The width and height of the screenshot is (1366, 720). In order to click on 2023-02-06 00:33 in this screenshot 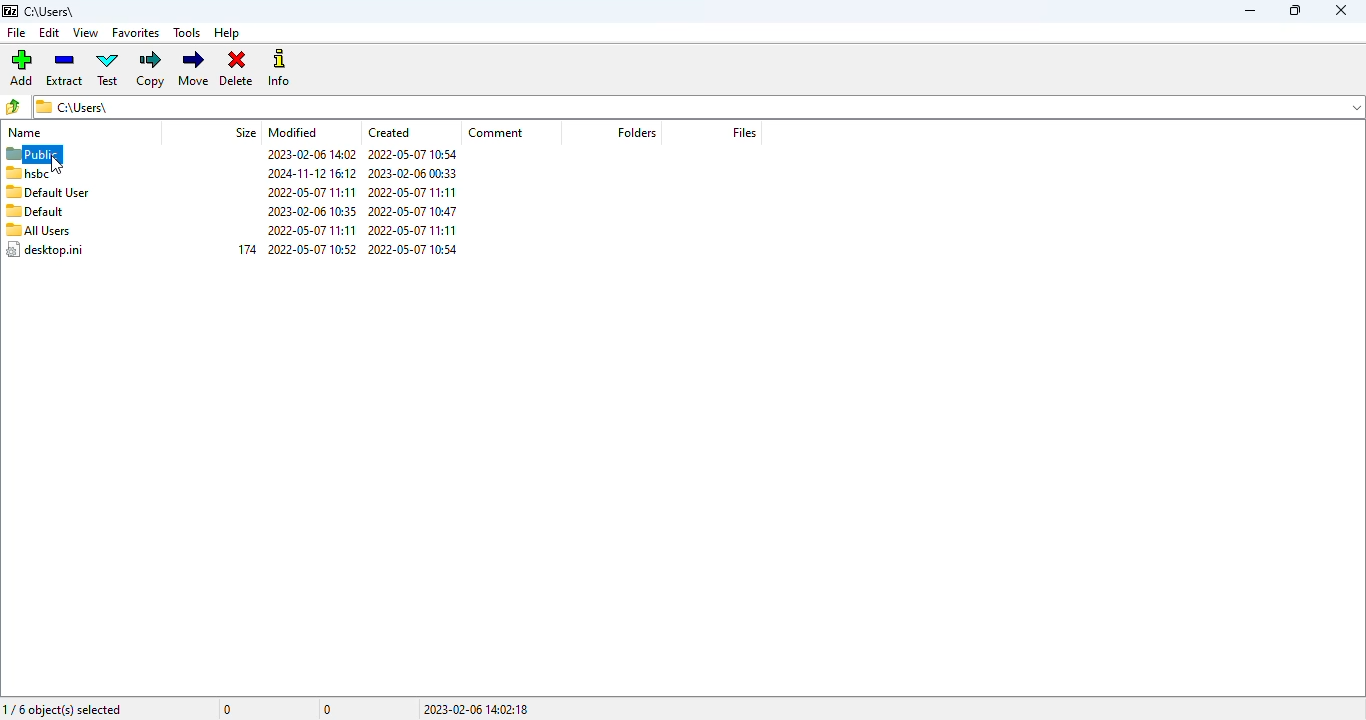, I will do `click(415, 174)`.